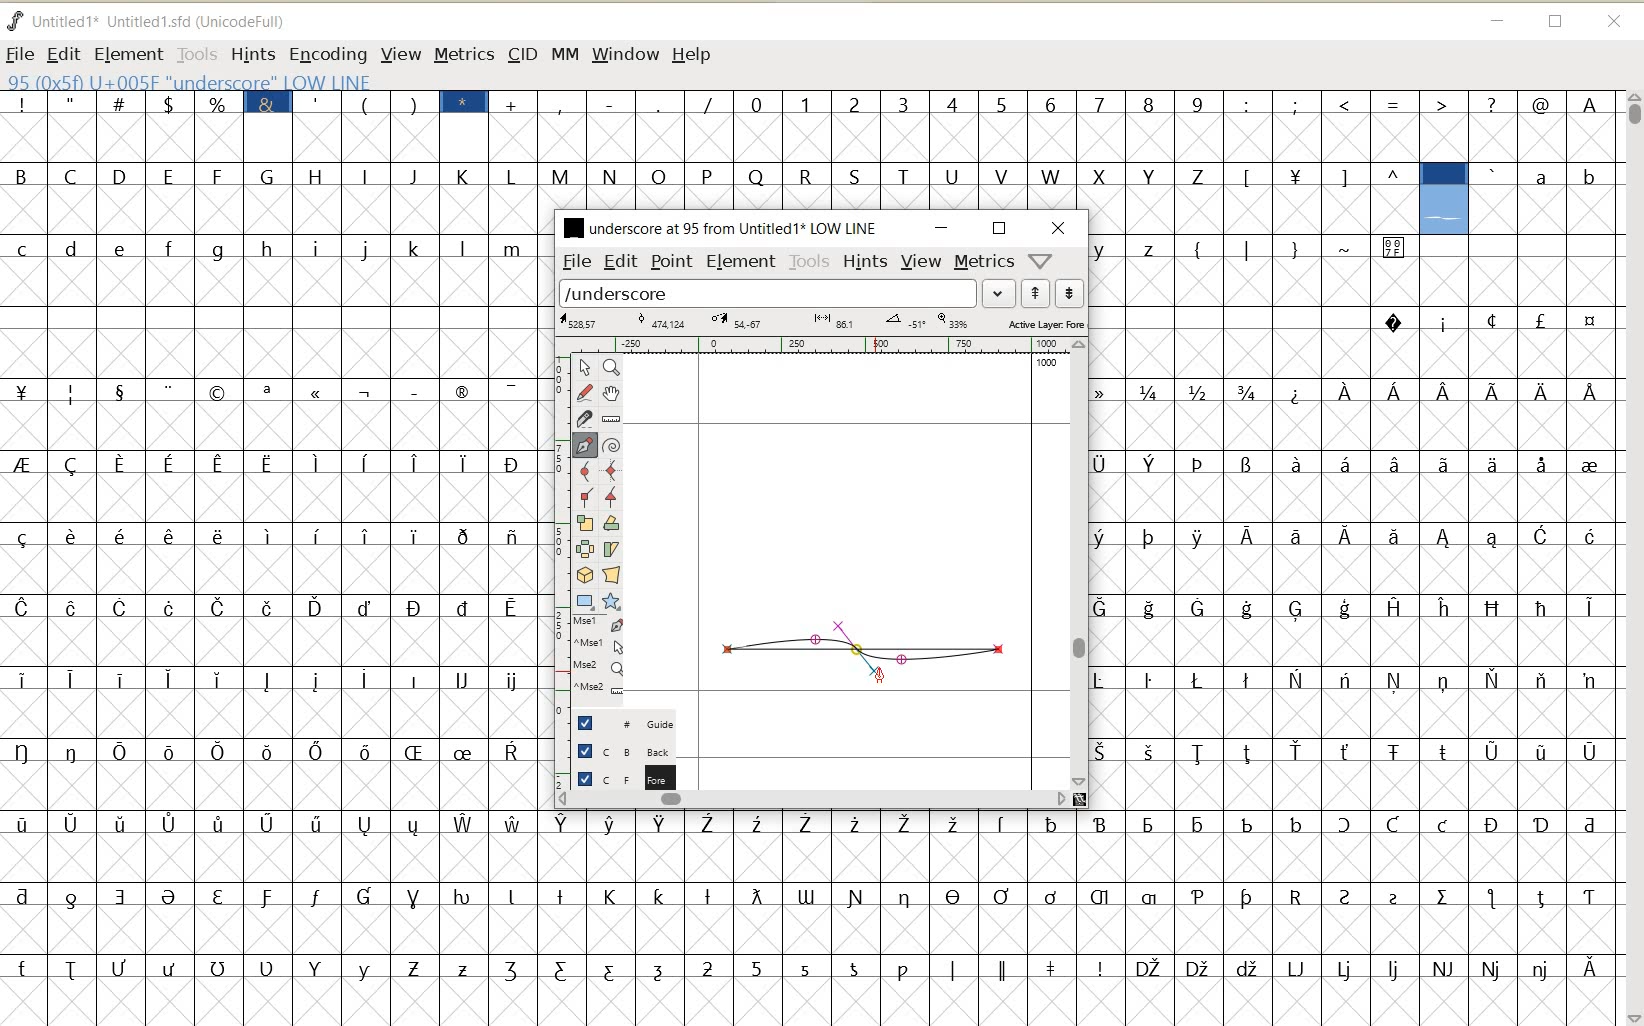  Describe the element at coordinates (557, 528) in the screenshot. I see `SCALE` at that location.